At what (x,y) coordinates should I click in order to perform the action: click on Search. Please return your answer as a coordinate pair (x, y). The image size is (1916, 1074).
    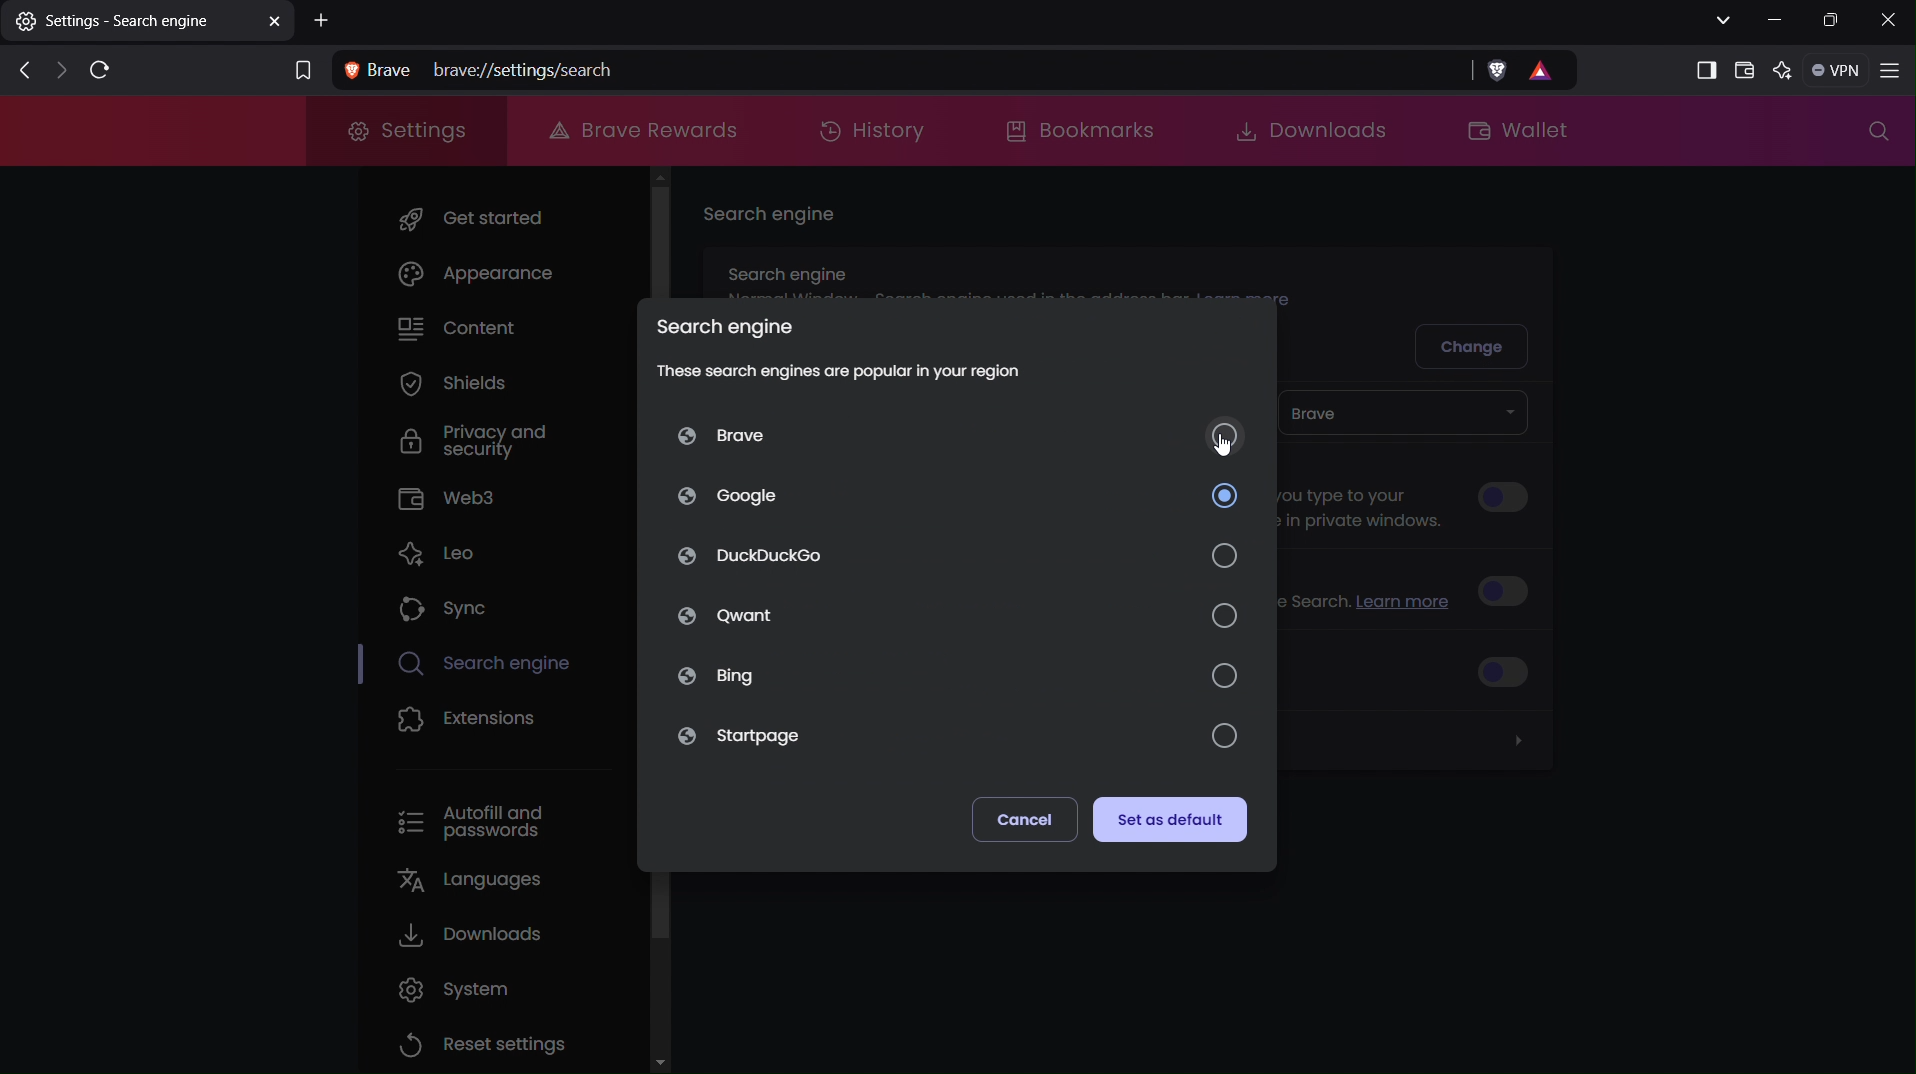
    Looking at the image, I should click on (1873, 135).